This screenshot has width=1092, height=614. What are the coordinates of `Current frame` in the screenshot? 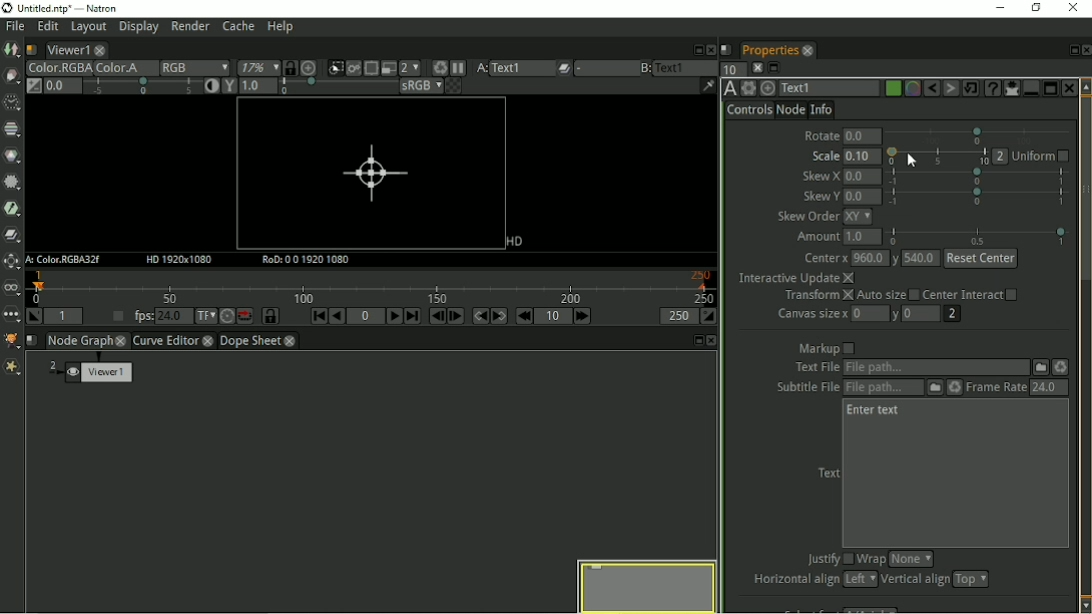 It's located at (366, 316).